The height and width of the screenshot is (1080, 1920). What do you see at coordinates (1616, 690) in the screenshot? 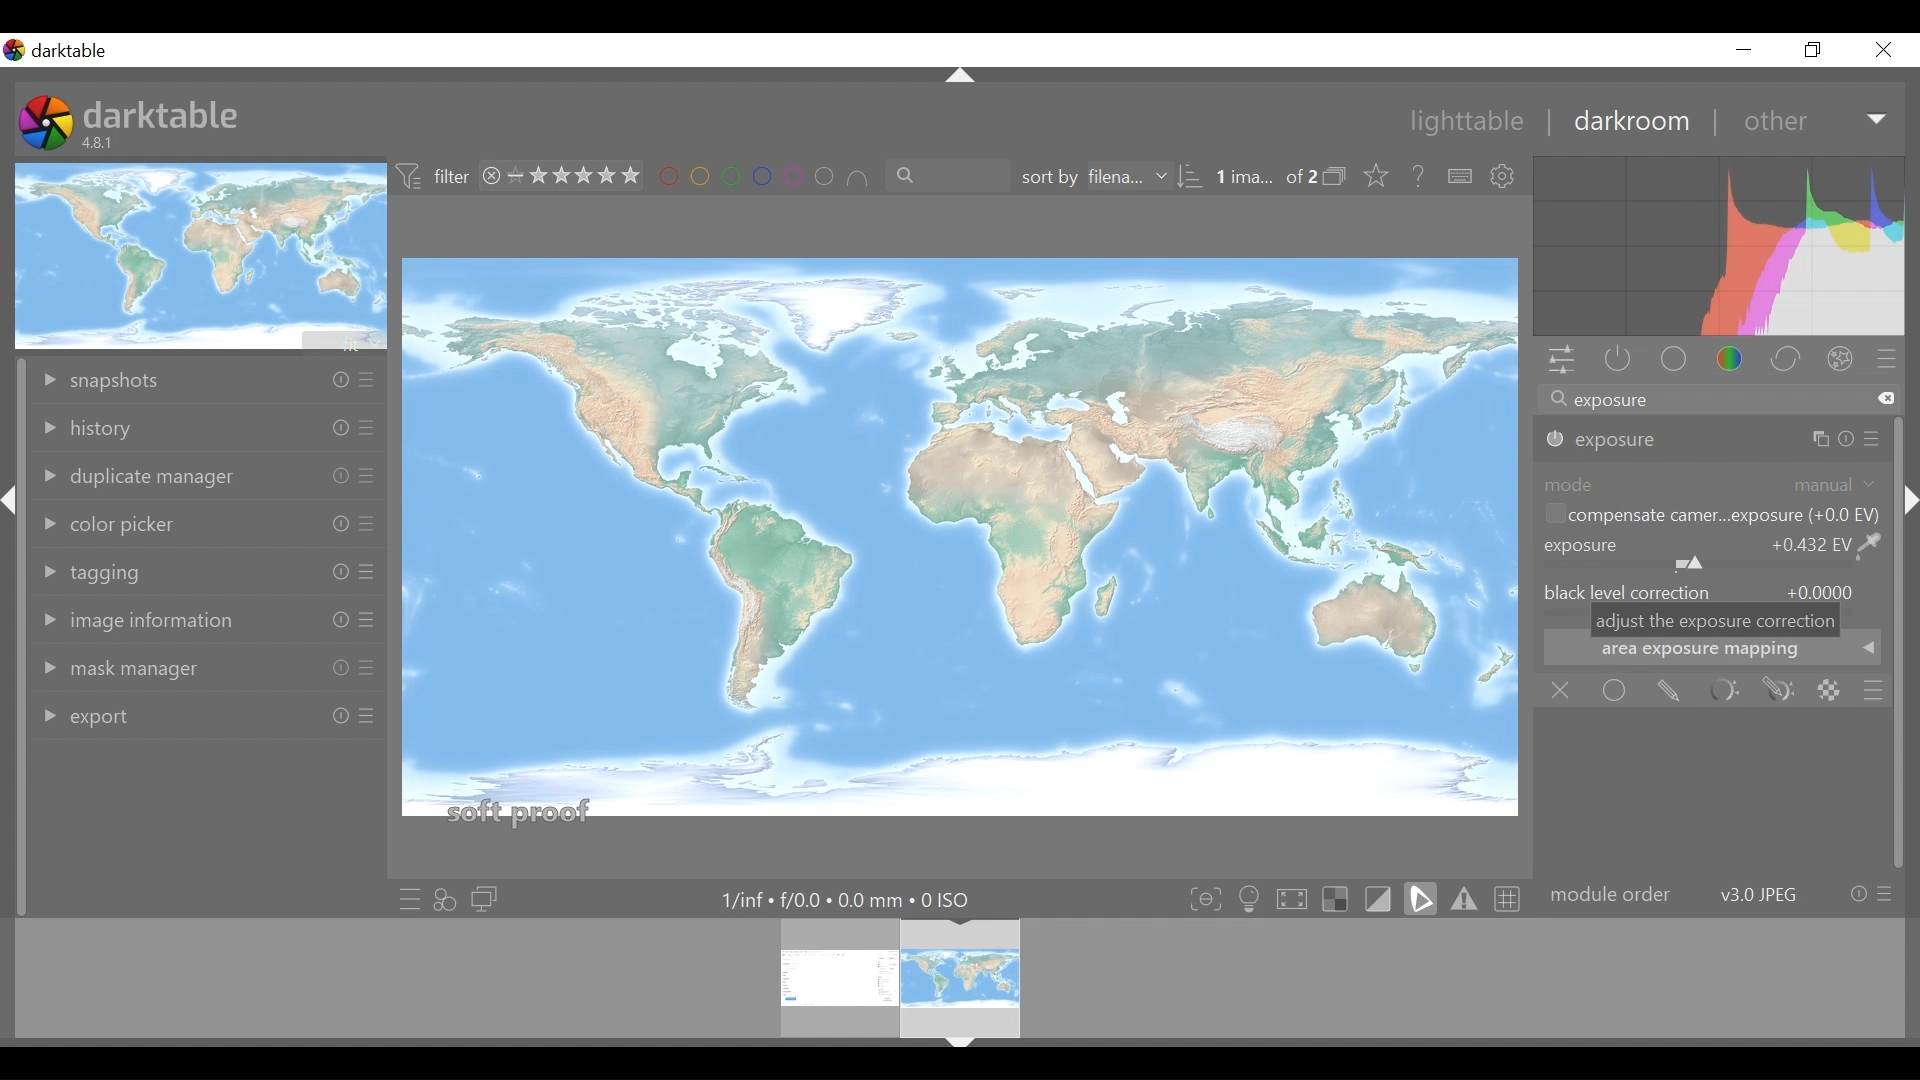
I see `uniformly` at bounding box center [1616, 690].